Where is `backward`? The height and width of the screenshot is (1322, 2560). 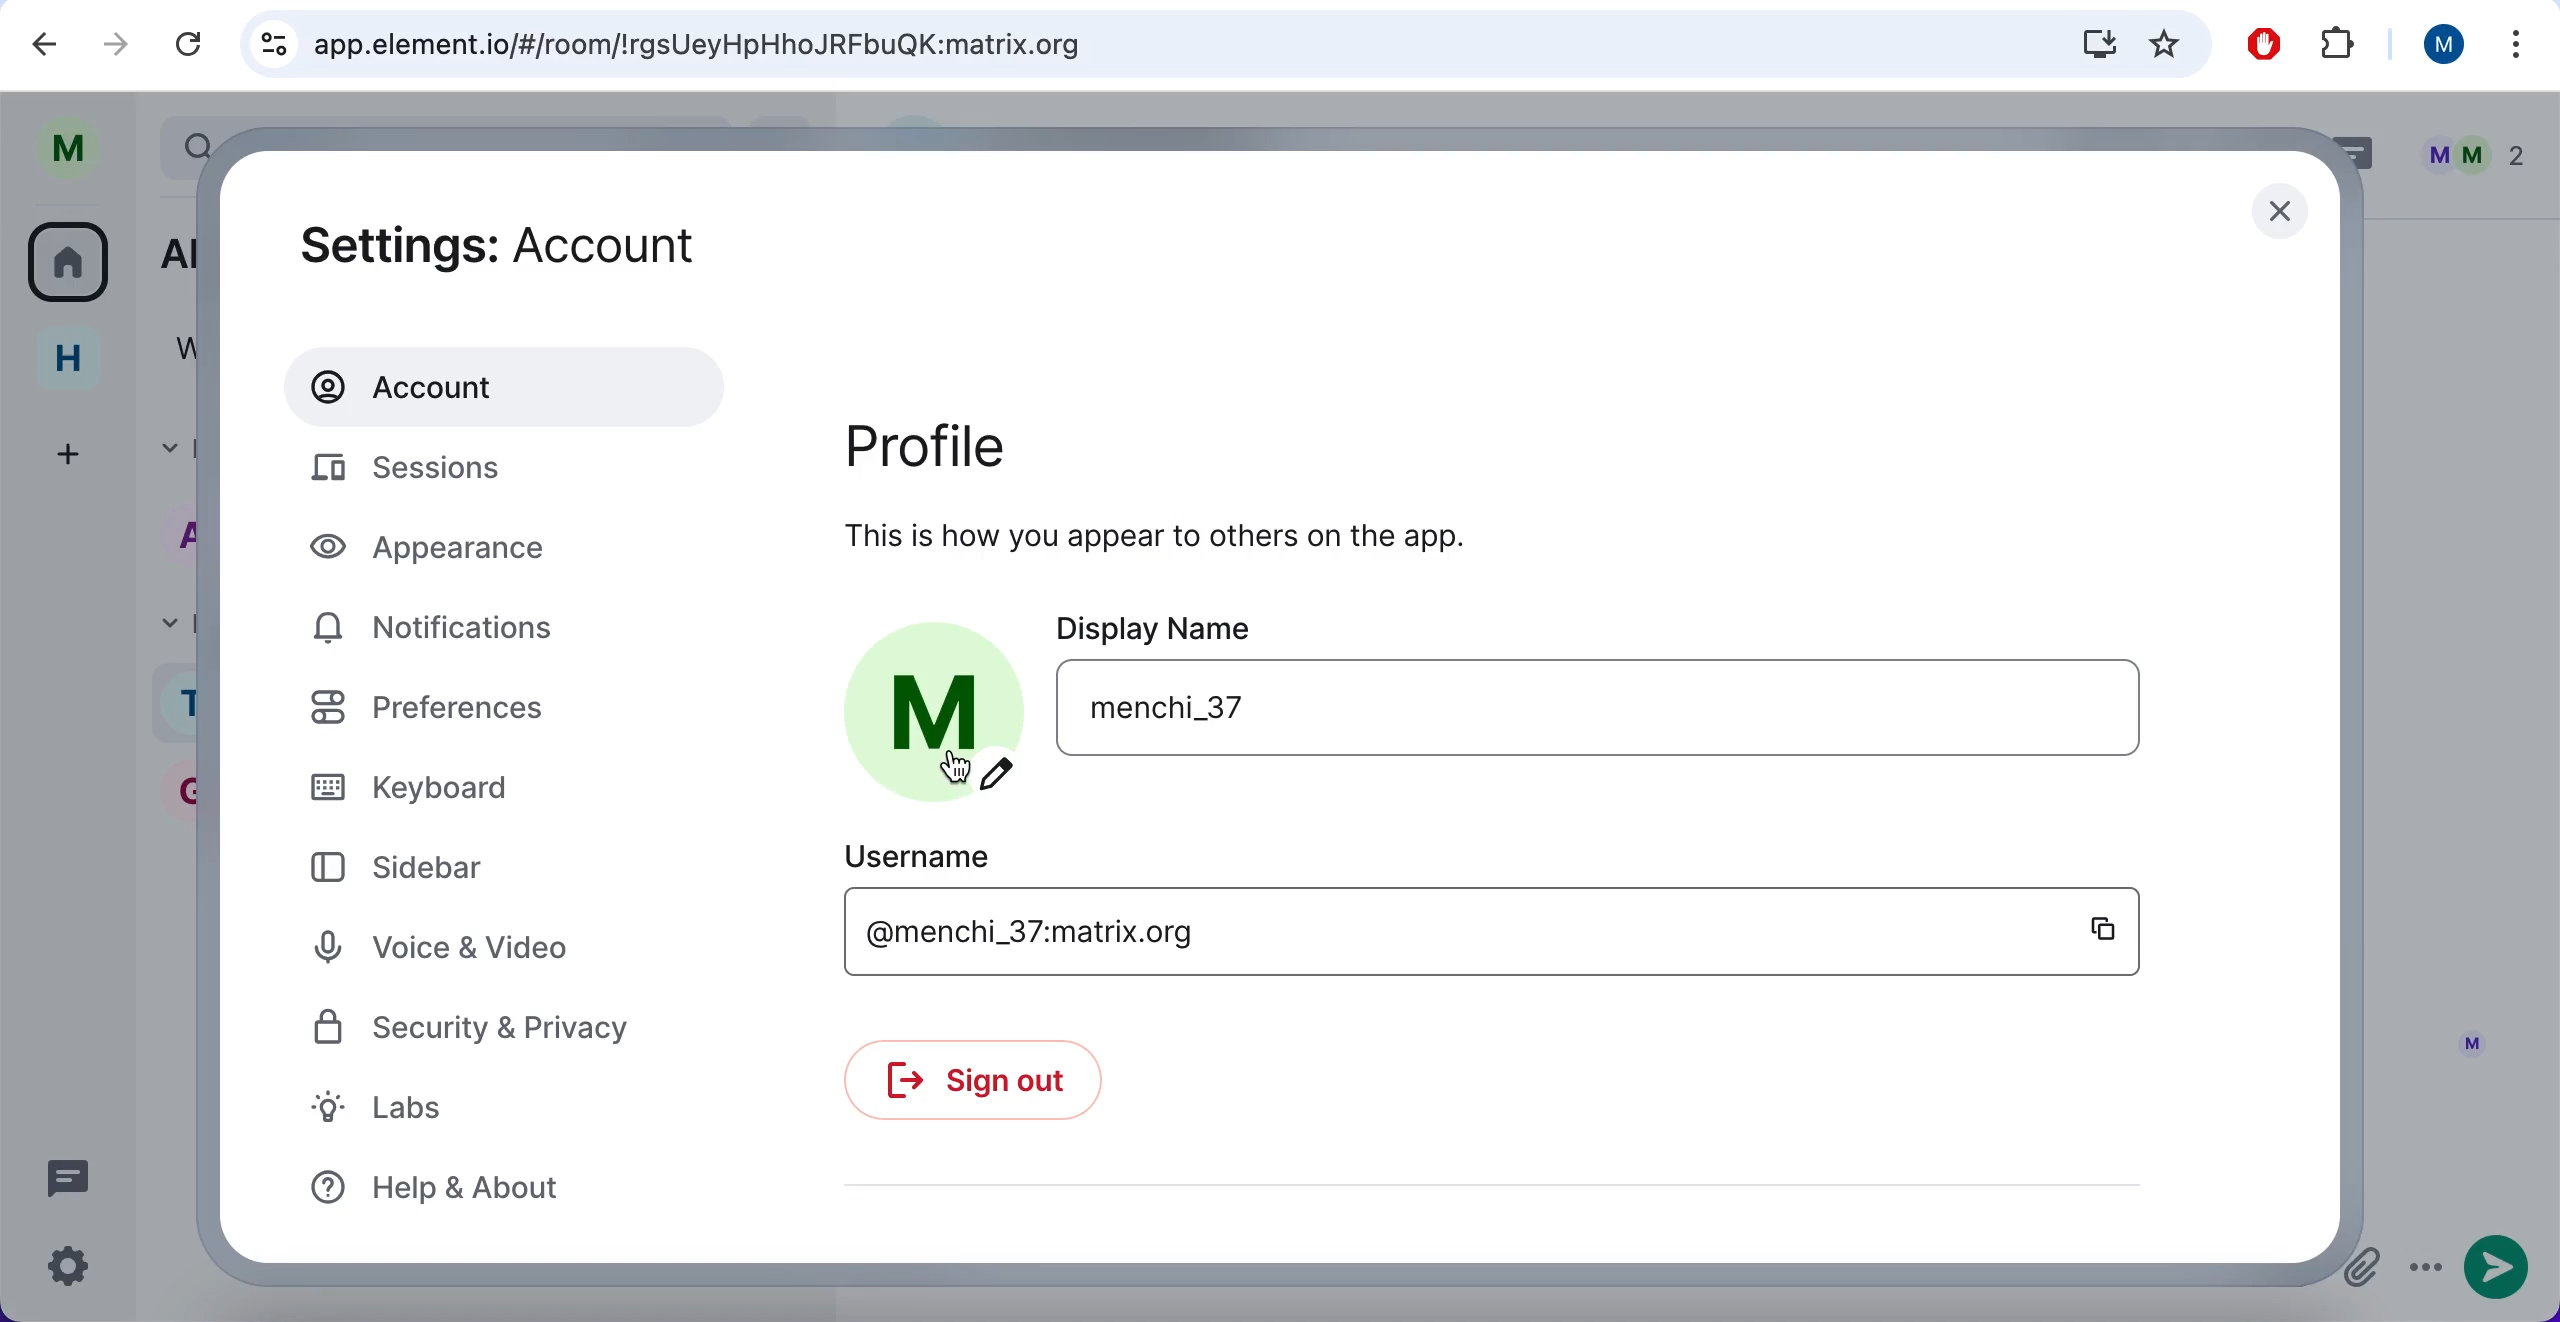
backward is located at coordinates (36, 45).